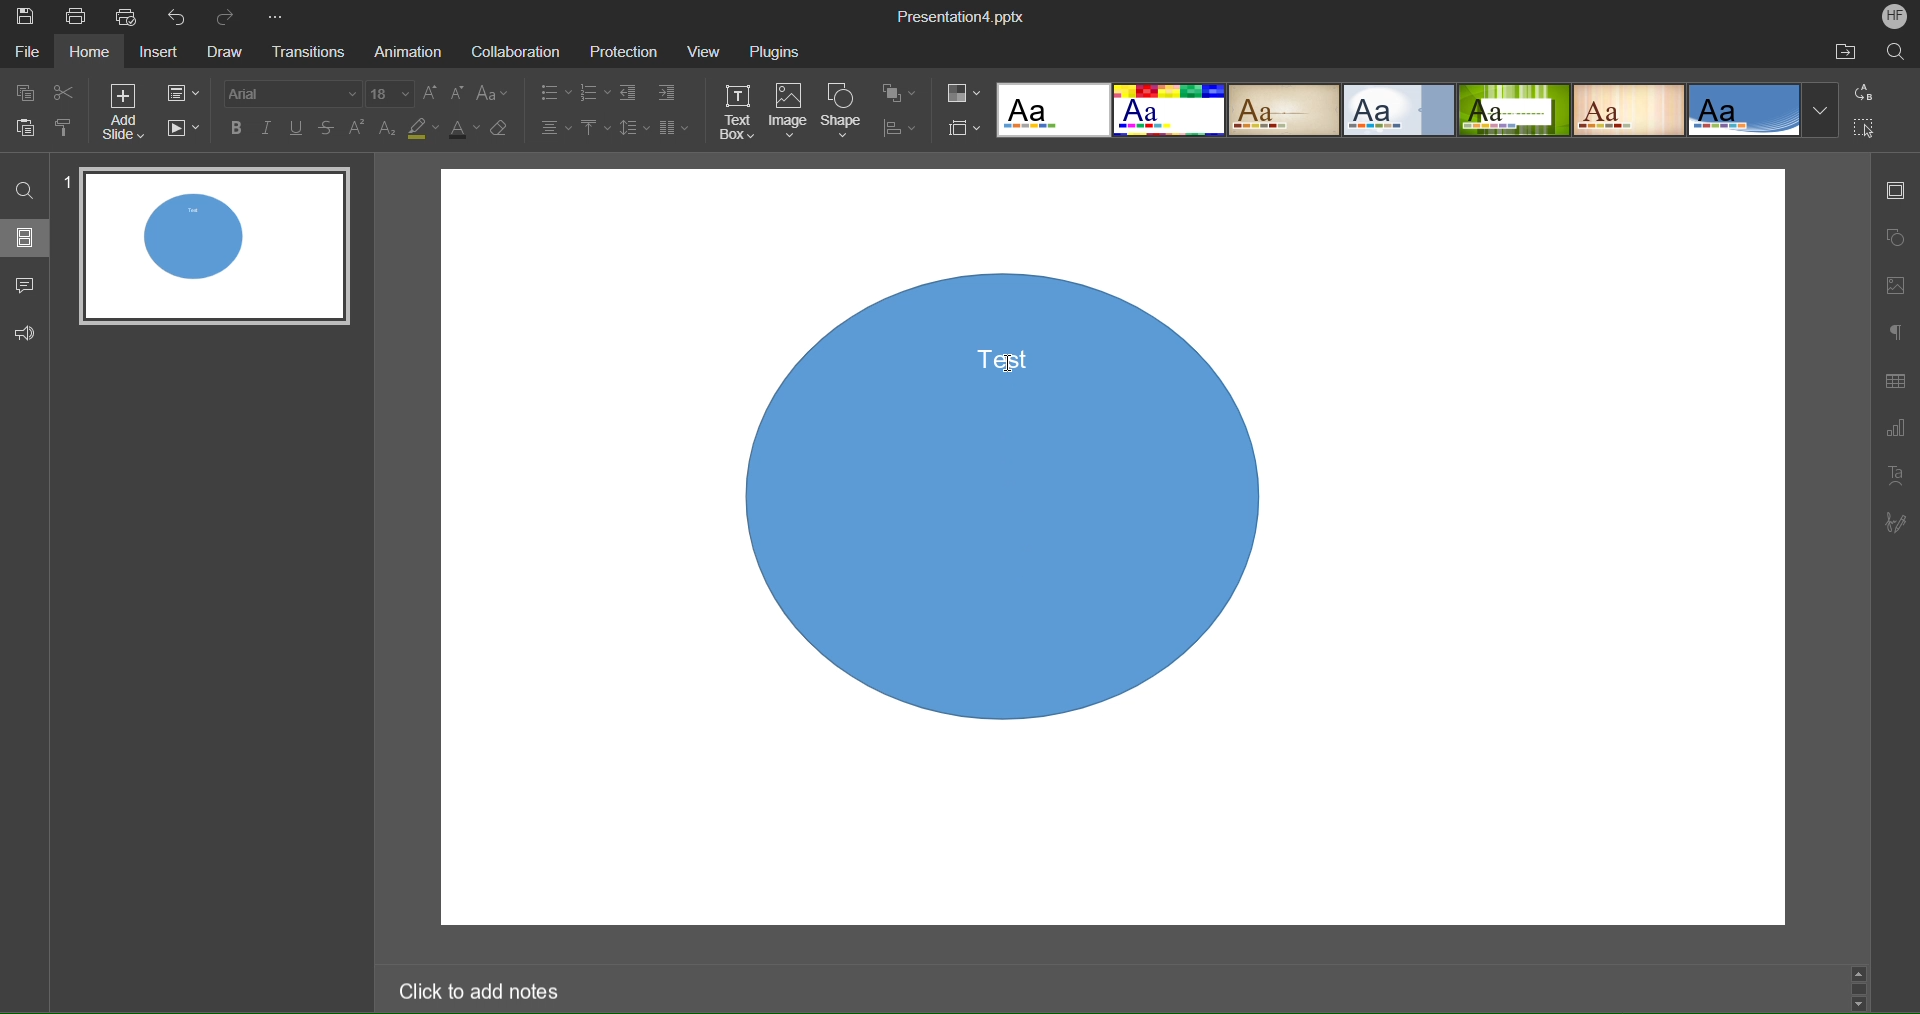 The width and height of the screenshot is (1920, 1014). I want to click on Lists, so click(550, 92).